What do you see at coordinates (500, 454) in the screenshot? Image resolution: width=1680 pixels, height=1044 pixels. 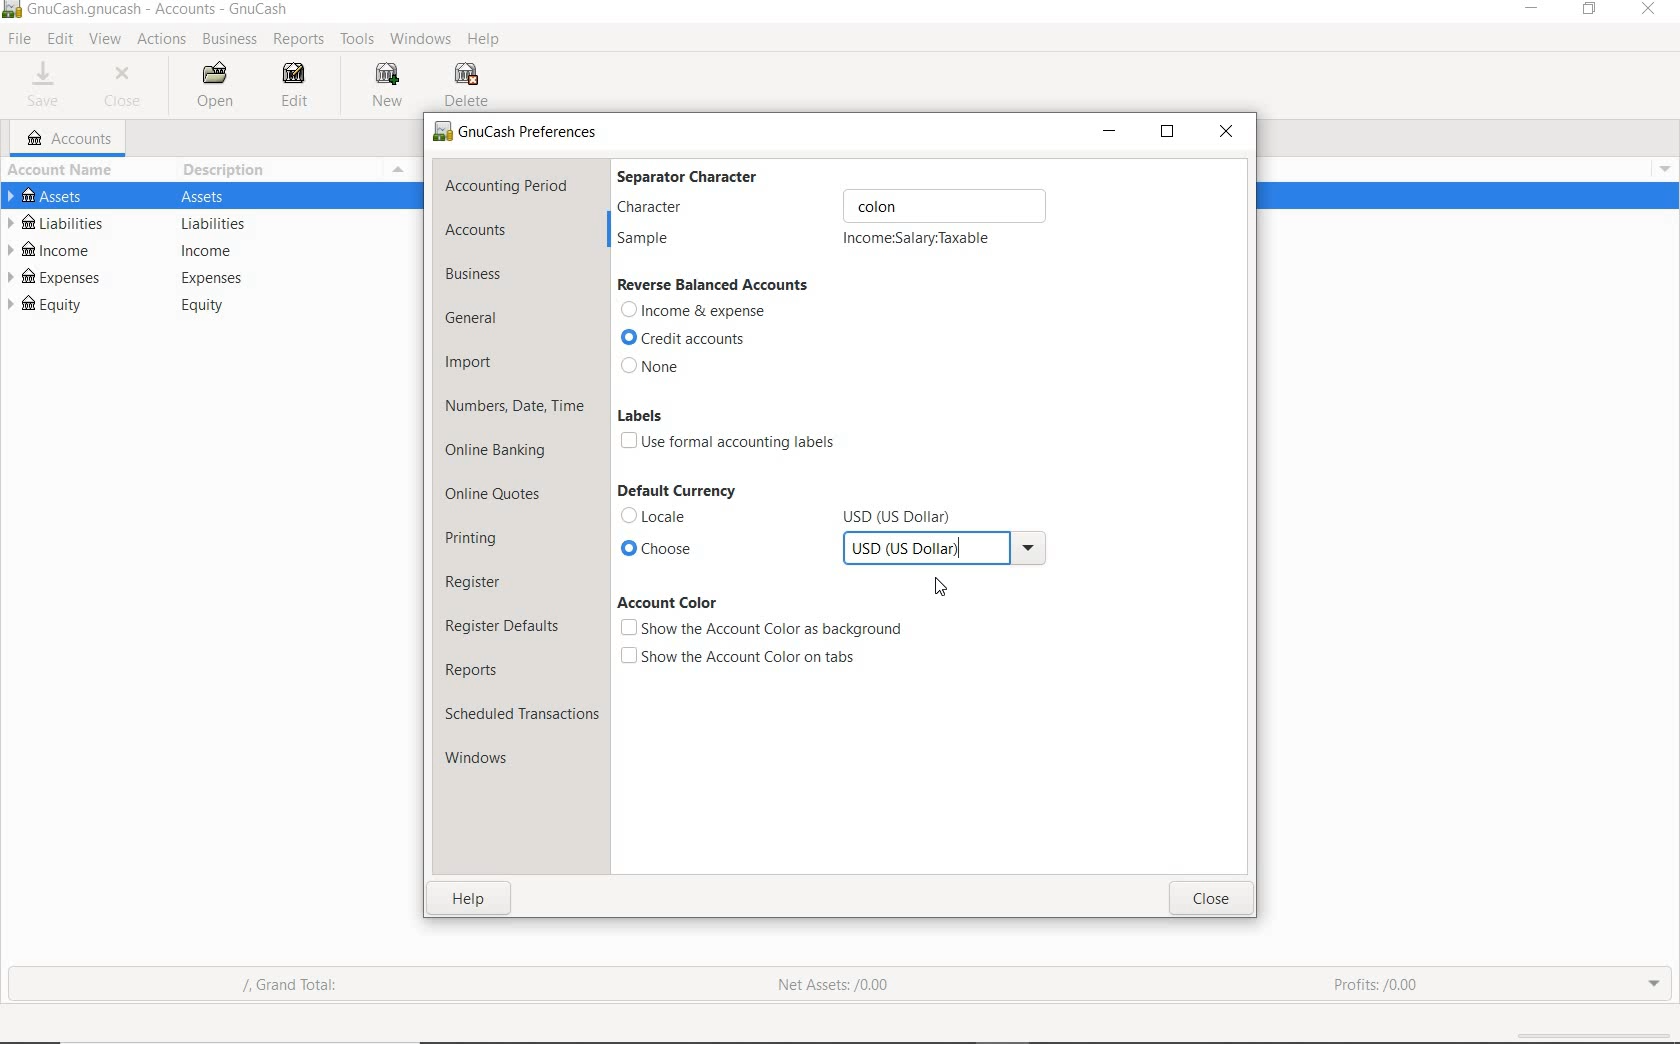 I see `online banking` at bounding box center [500, 454].